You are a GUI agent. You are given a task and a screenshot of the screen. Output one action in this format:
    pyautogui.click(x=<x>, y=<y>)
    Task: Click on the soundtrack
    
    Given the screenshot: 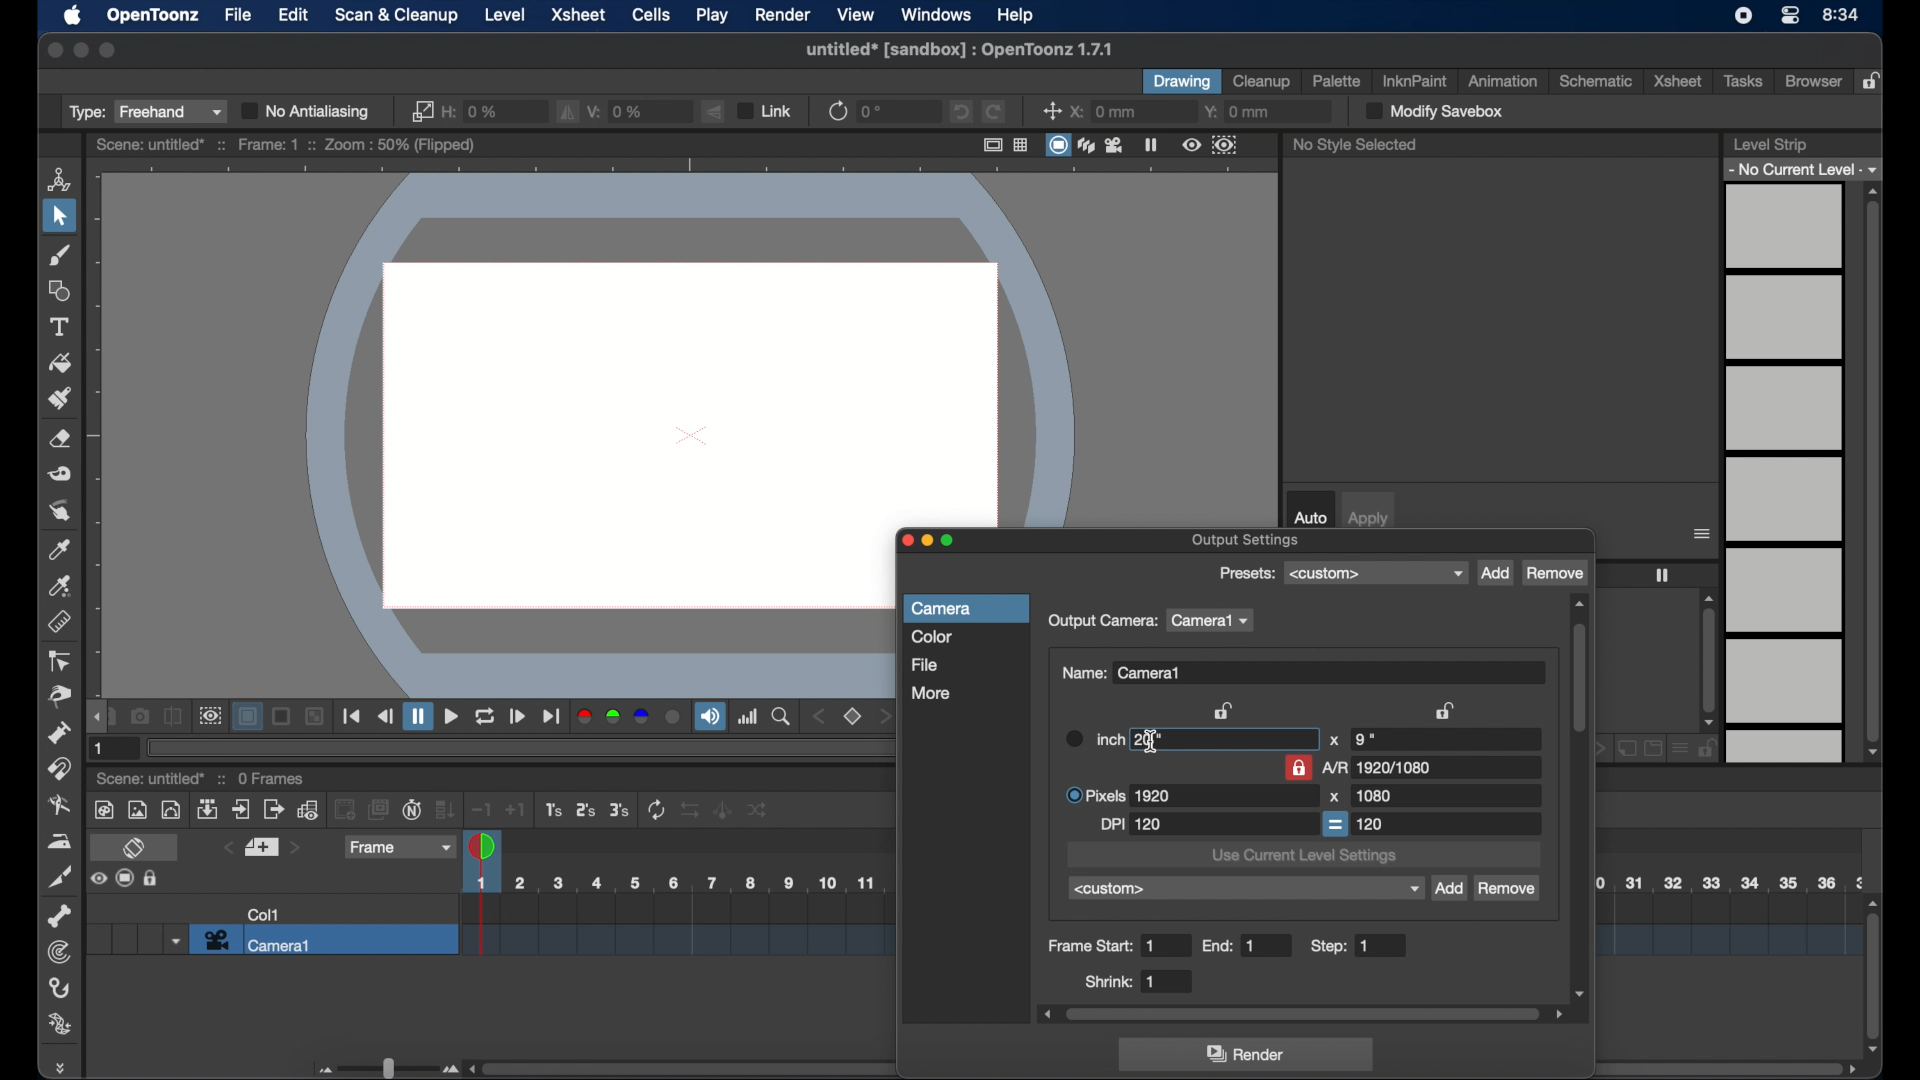 What is the action you would take?
    pyautogui.click(x=710, y=717)
    